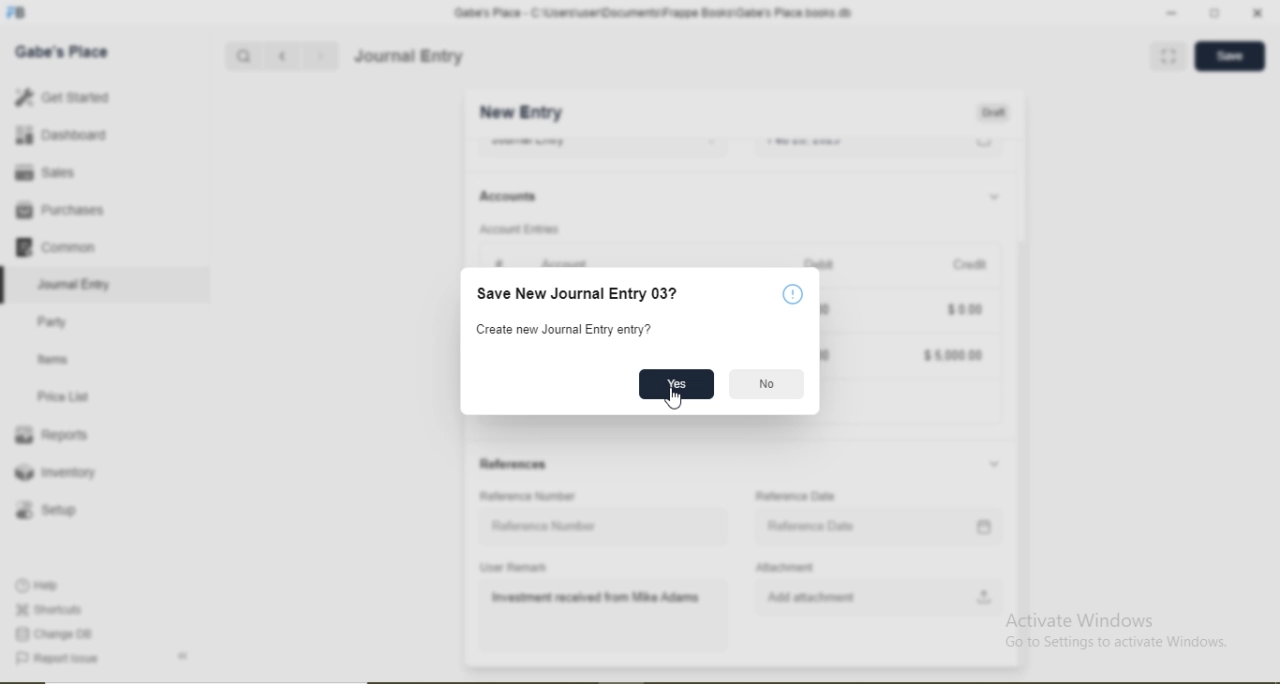 The height and width of the screenshot is (684, 1280). I want to click on Logo, so click(17, 13).